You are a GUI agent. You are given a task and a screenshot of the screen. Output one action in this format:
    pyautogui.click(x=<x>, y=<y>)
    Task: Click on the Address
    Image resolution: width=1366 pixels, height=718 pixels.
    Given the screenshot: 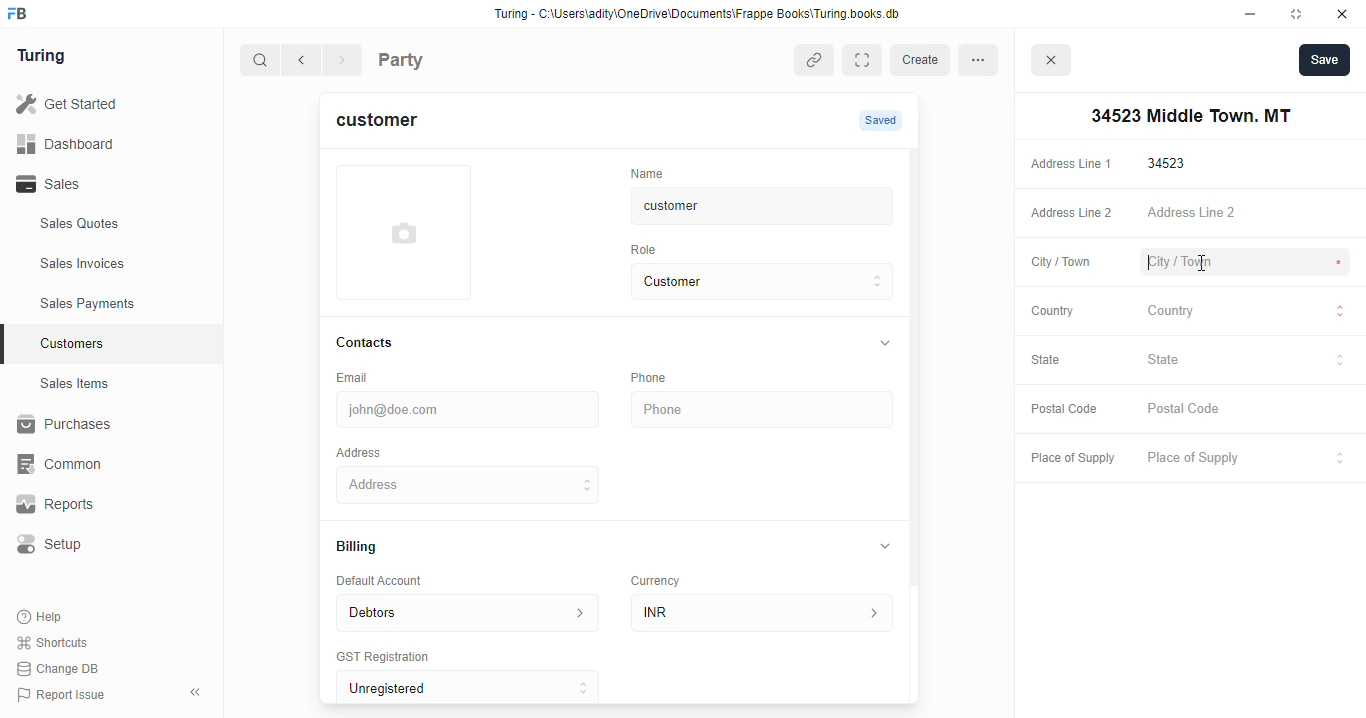 What is the action you would take?
    pyautogui.click(x=372, y=451)
    